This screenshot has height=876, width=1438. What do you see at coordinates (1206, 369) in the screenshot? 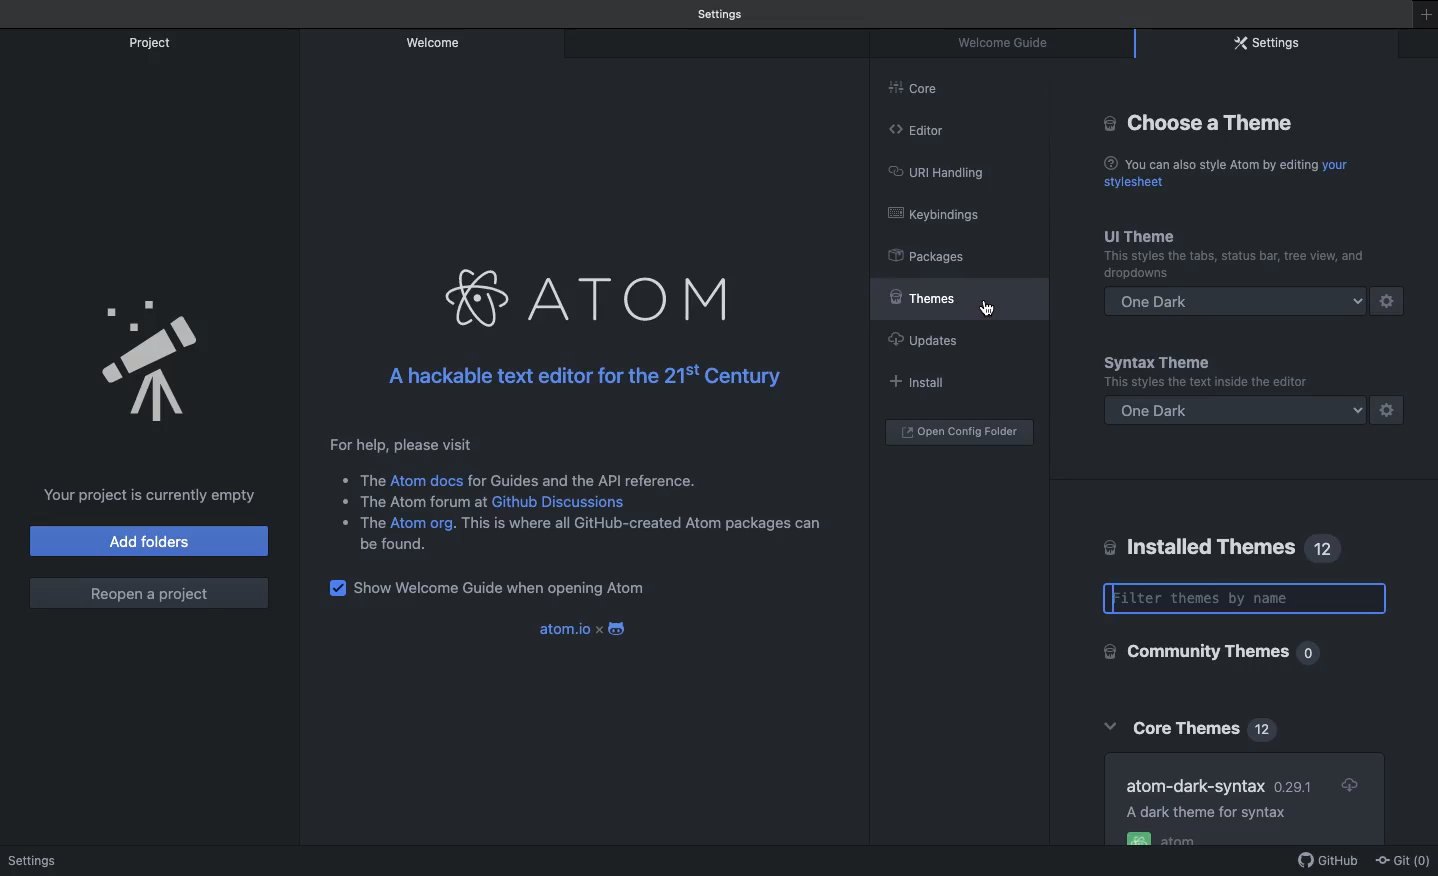
I see `Syntax theme` at bounding box center [1206, 369].